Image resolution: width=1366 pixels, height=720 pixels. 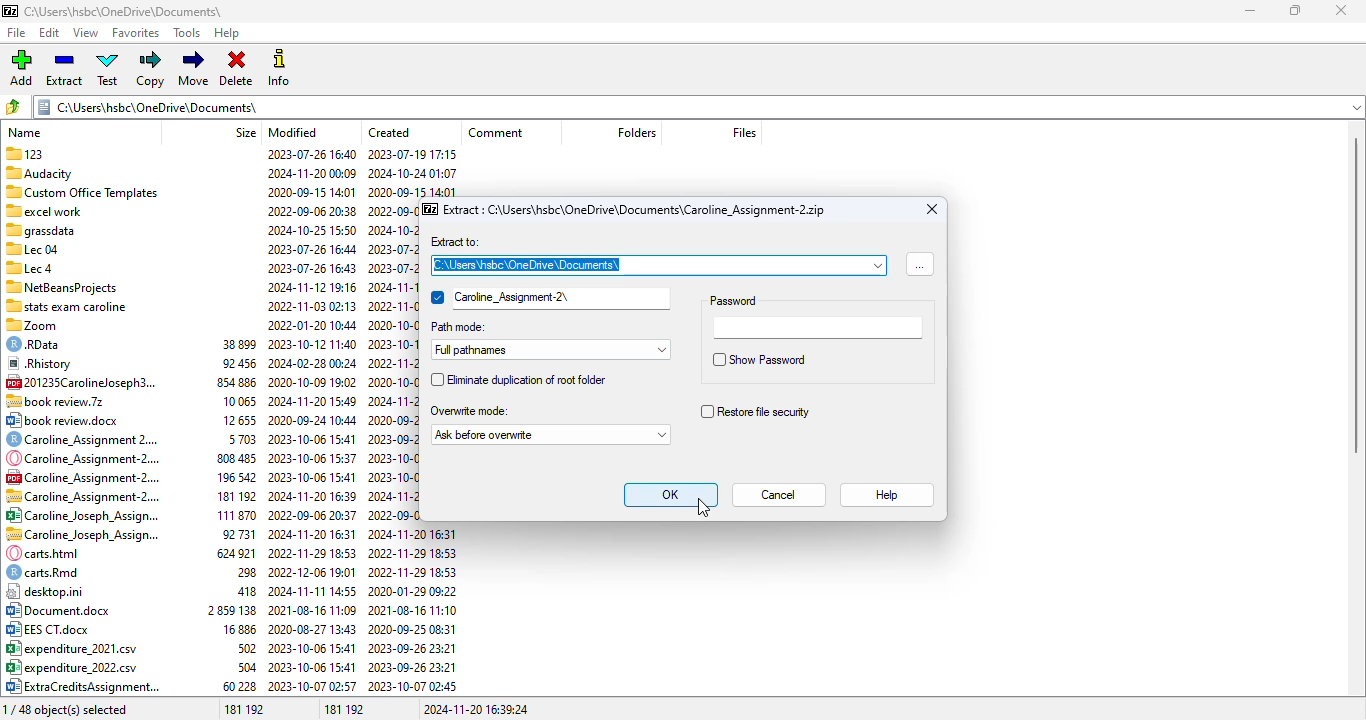 What do you see at coordinates (780, 495) in the screenshot?
I see `cancel` at bounding box center [780, 495].